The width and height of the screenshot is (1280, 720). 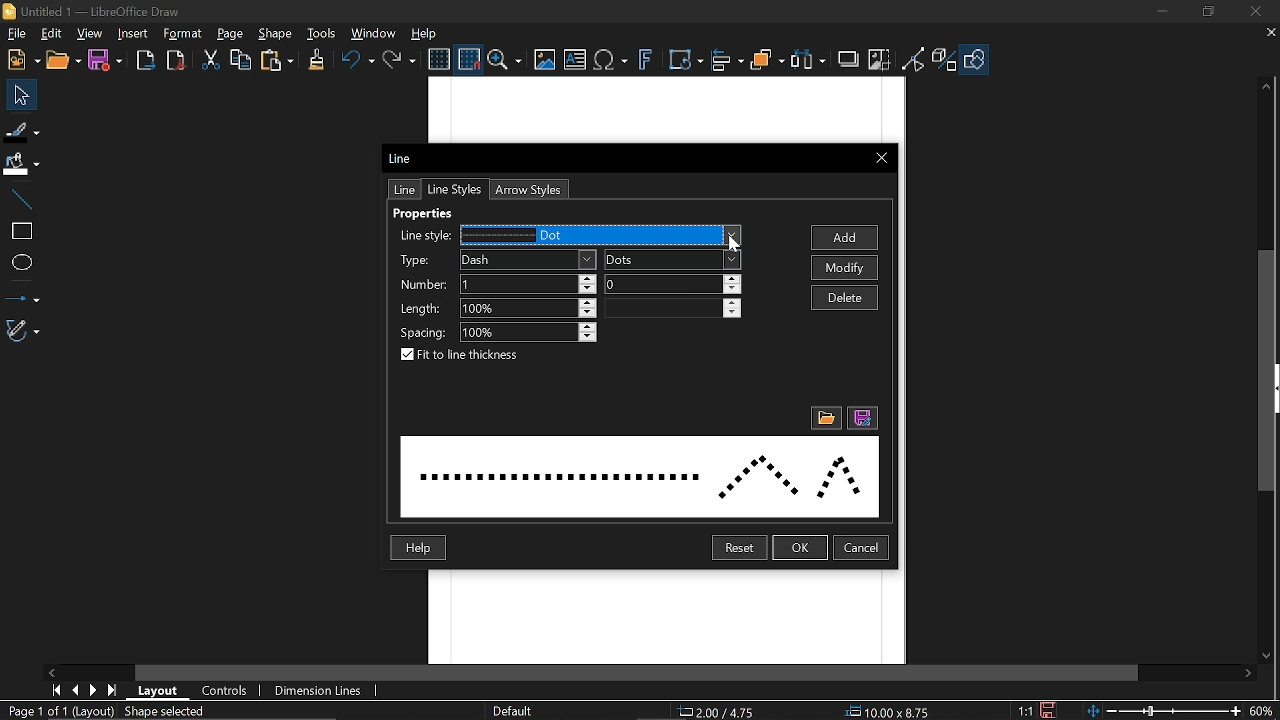 What do you see at coordinates (183, 34) in the screenshot?
I see `Format` at bounding box center [183, 34].